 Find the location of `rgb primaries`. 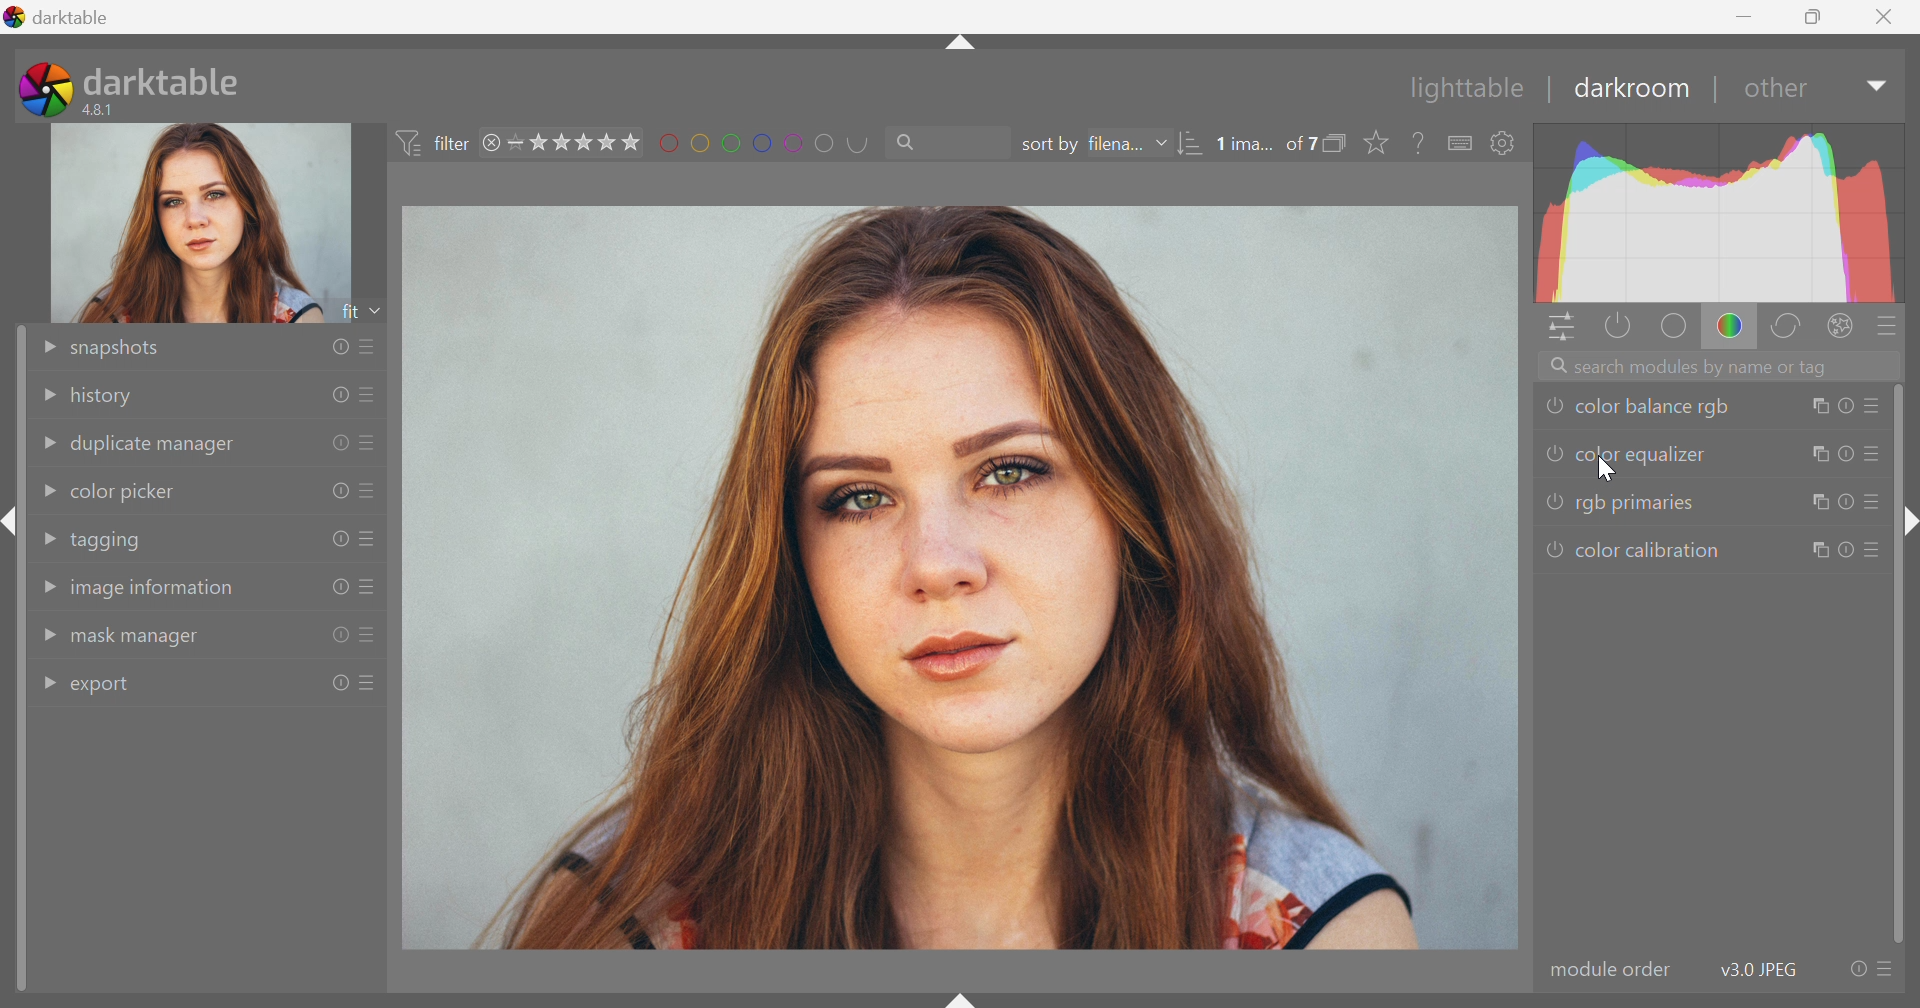

rgb primaries is located at coordinates (1635, 505).